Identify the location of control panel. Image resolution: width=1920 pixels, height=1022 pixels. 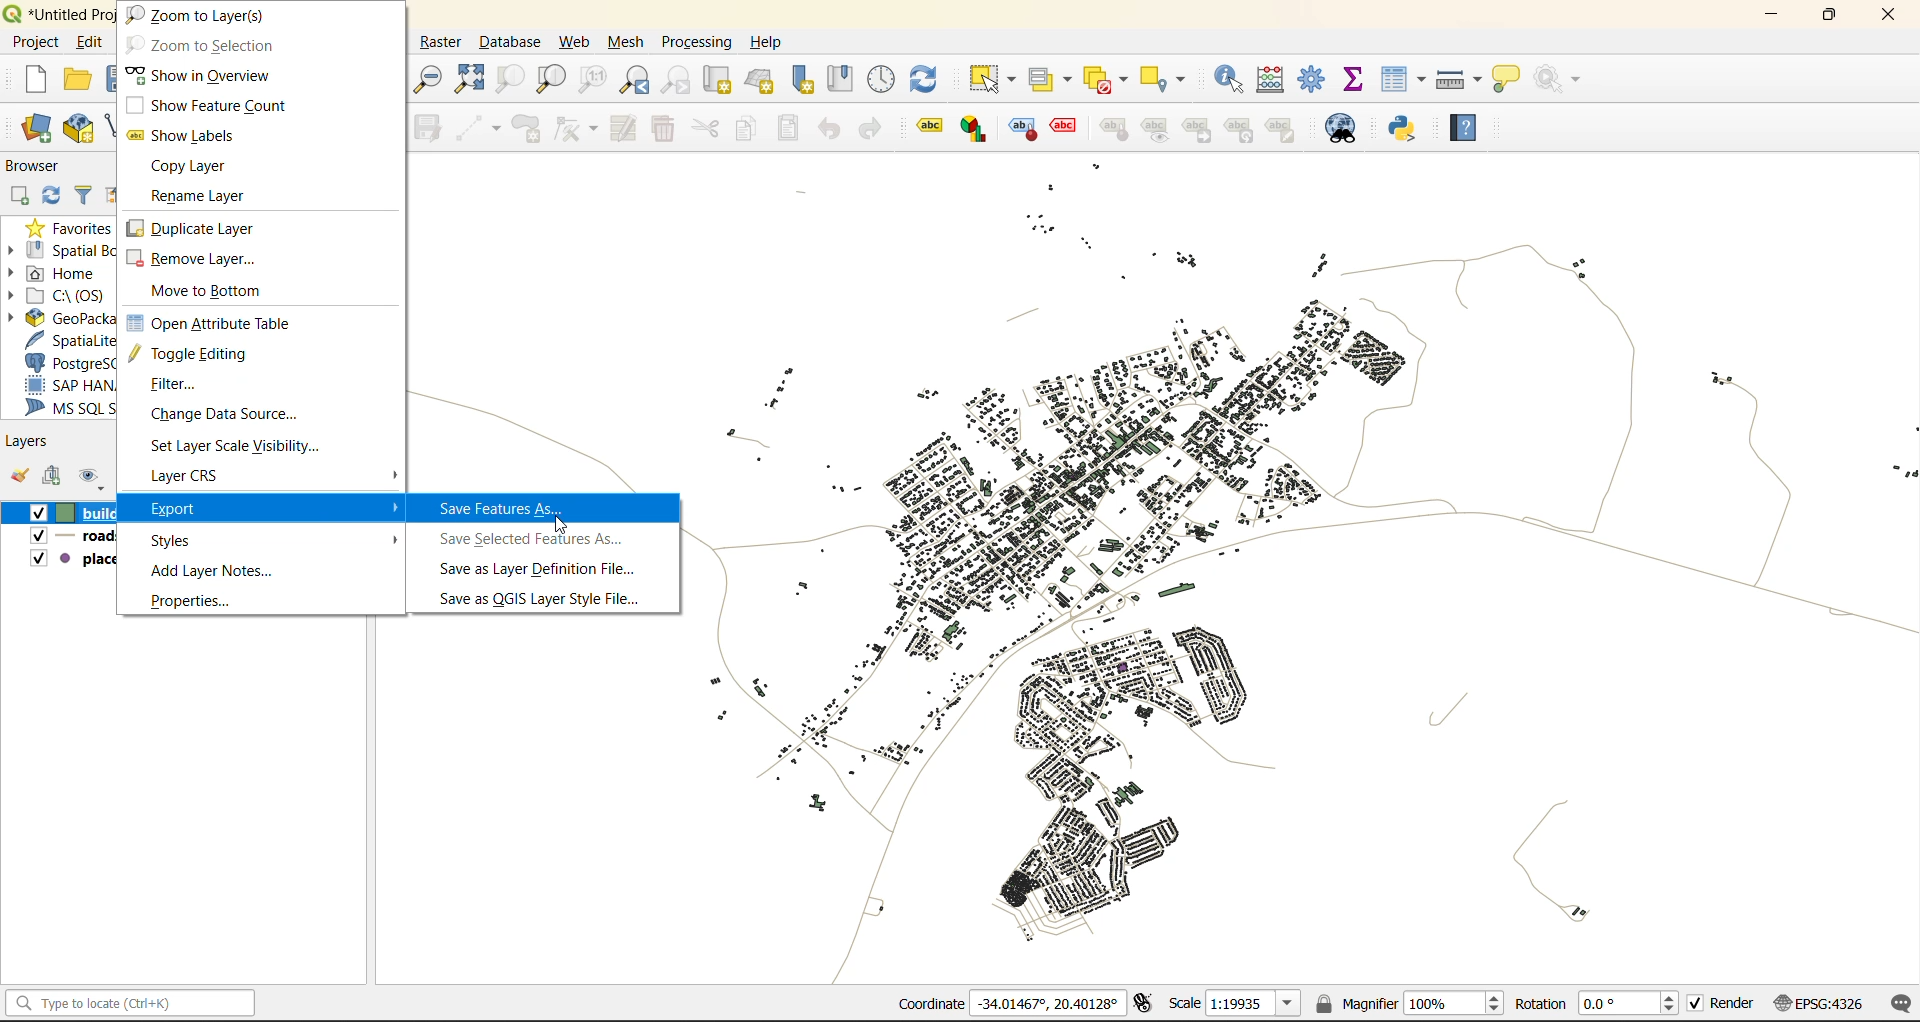
(883, 78).